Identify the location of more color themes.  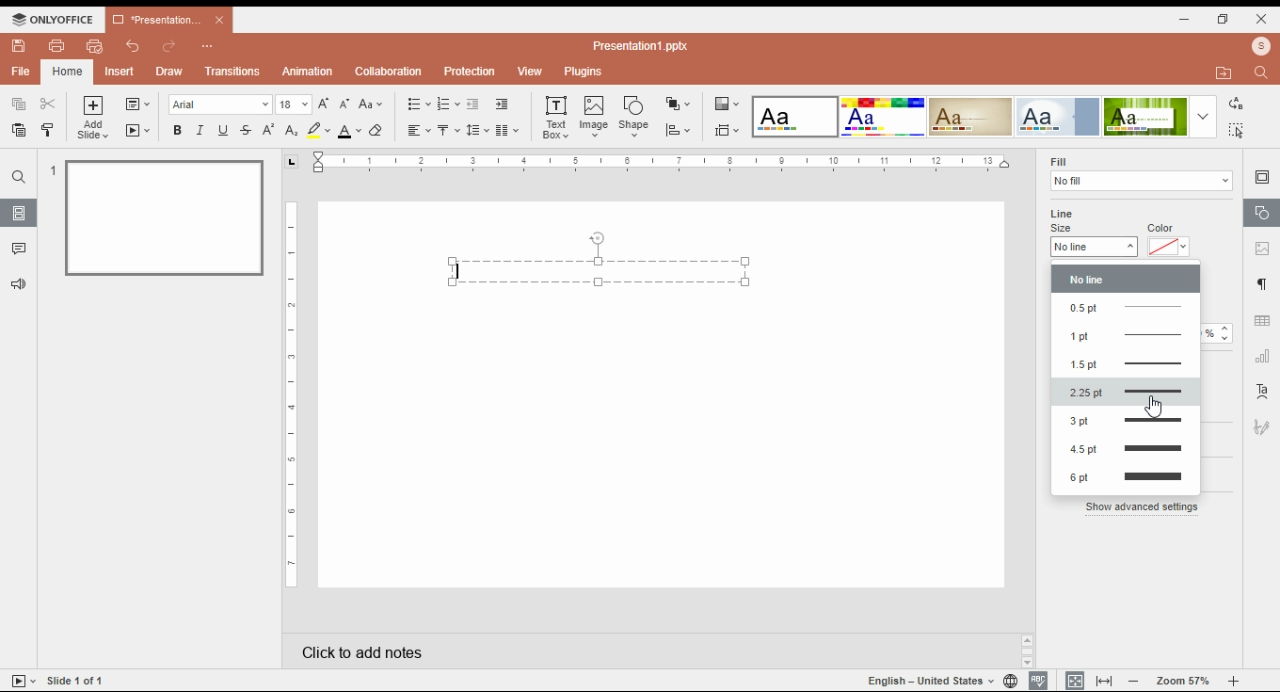
(1203, 116).